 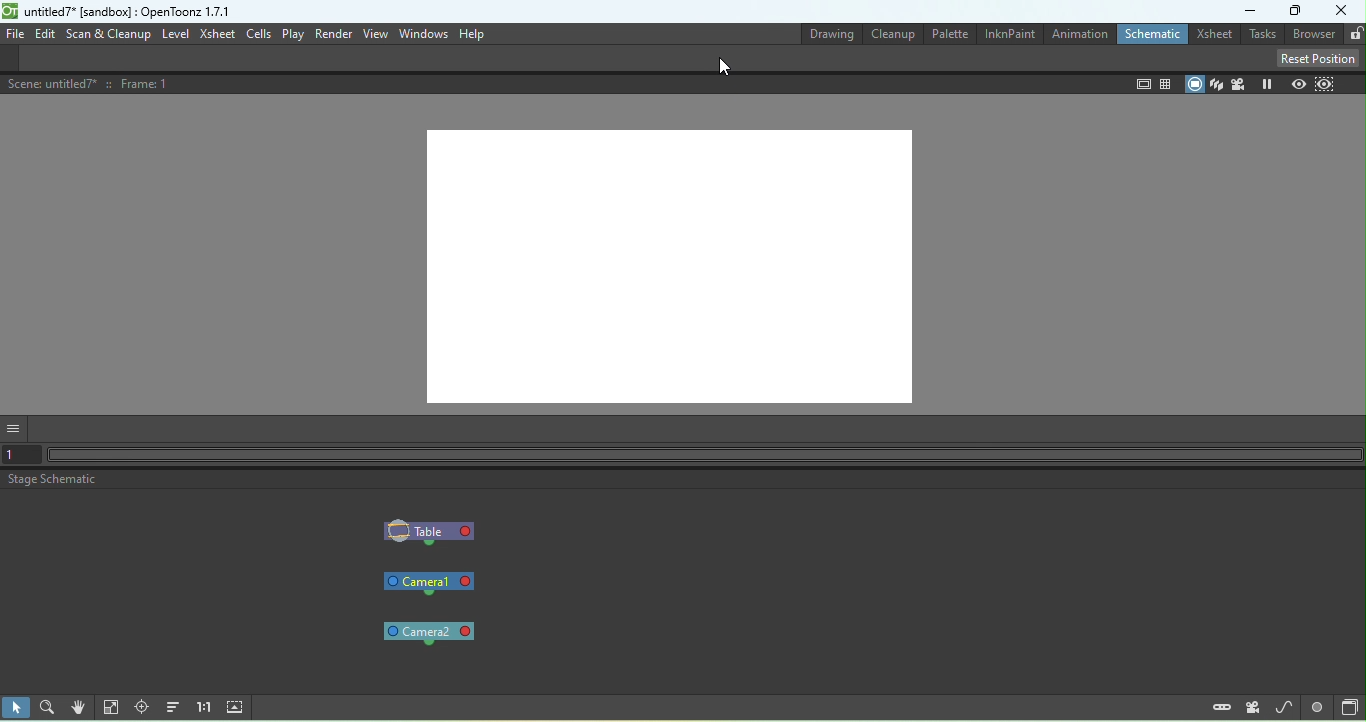 I want to click on Maximize nodes, so click(x=239, y=707).